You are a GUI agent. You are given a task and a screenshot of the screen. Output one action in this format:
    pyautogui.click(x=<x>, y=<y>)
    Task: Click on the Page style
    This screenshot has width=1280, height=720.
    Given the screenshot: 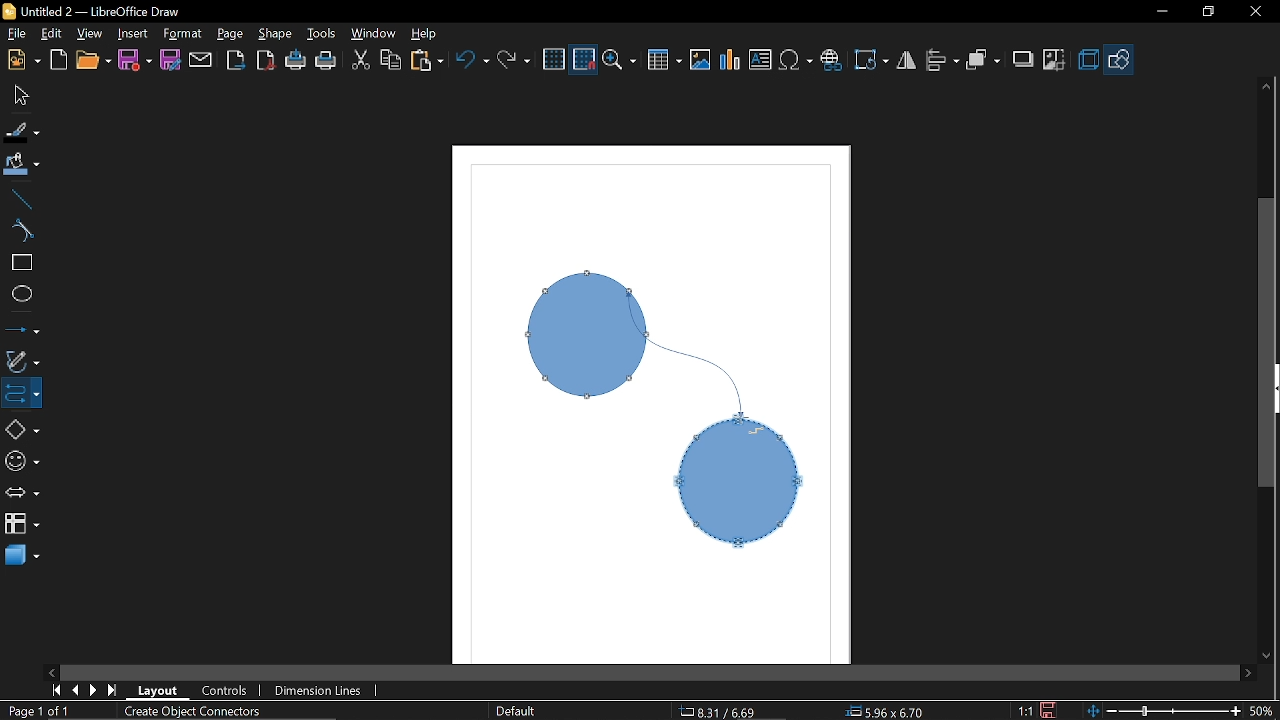 What is the action you would take?
    pyautogui.click(x=516, y=712)
    